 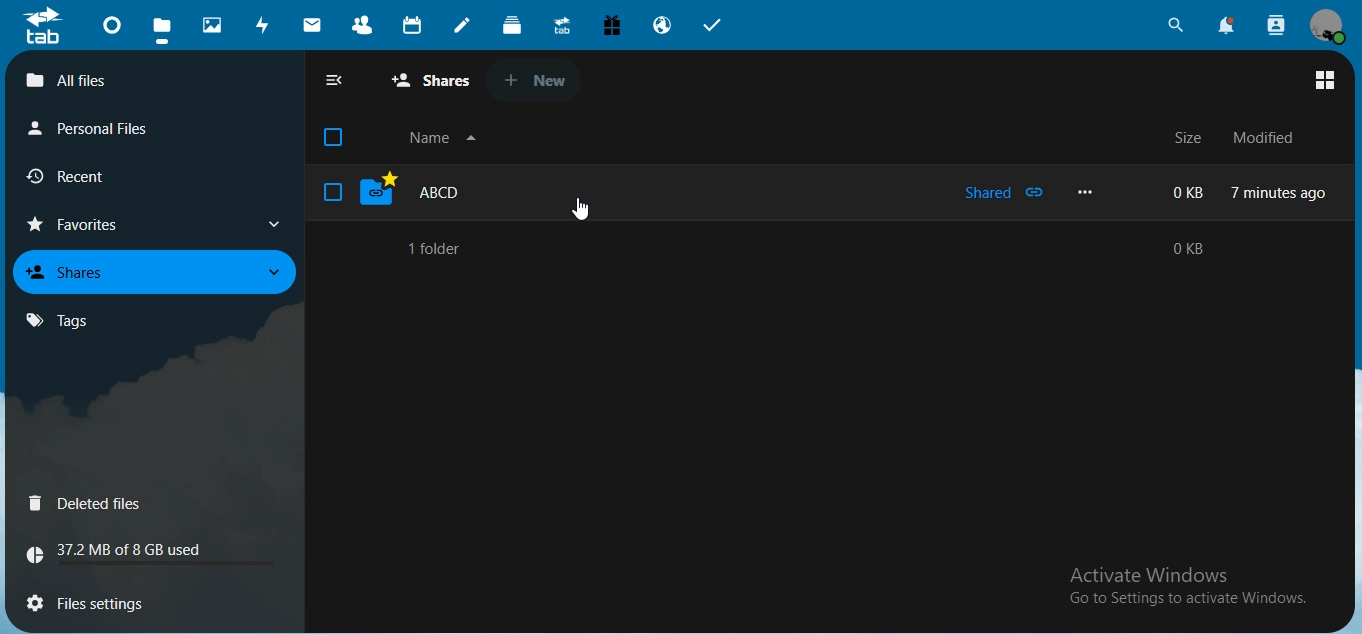 What do you see at coordinates (89, 504) in the screenshot?
I see `deleted files` at bounding box center [89, 504].